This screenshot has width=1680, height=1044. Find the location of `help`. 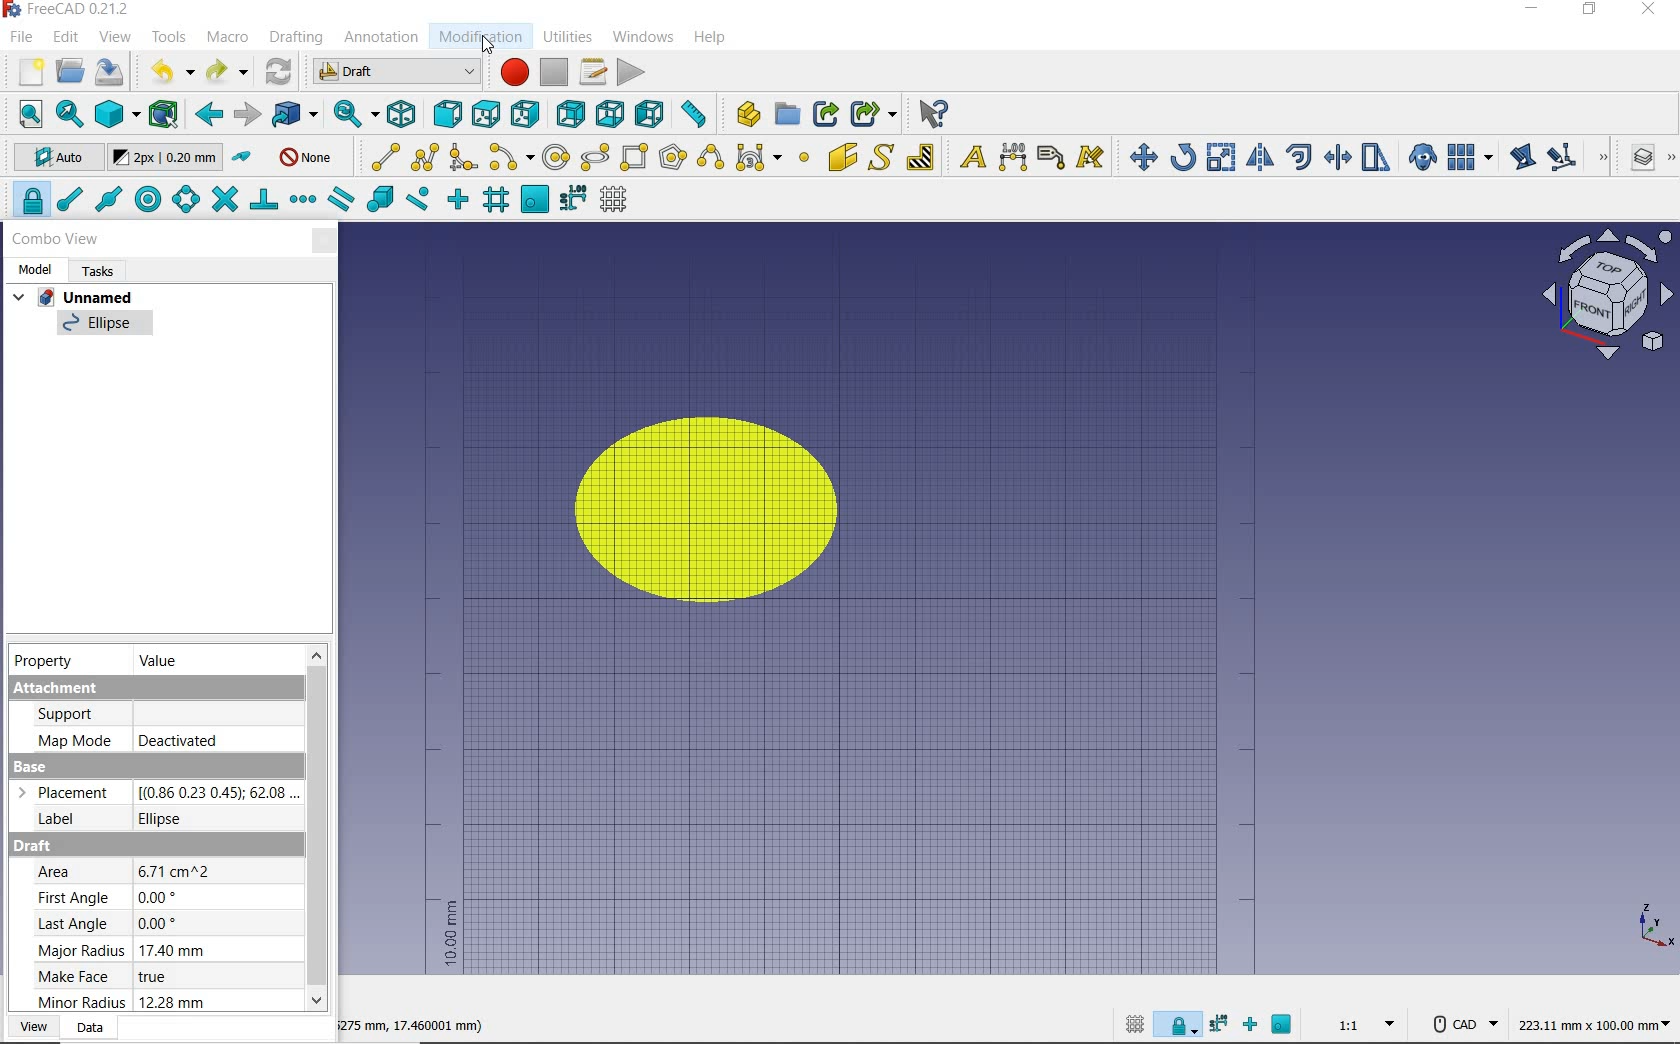

help is located at coordinates (712, 39).